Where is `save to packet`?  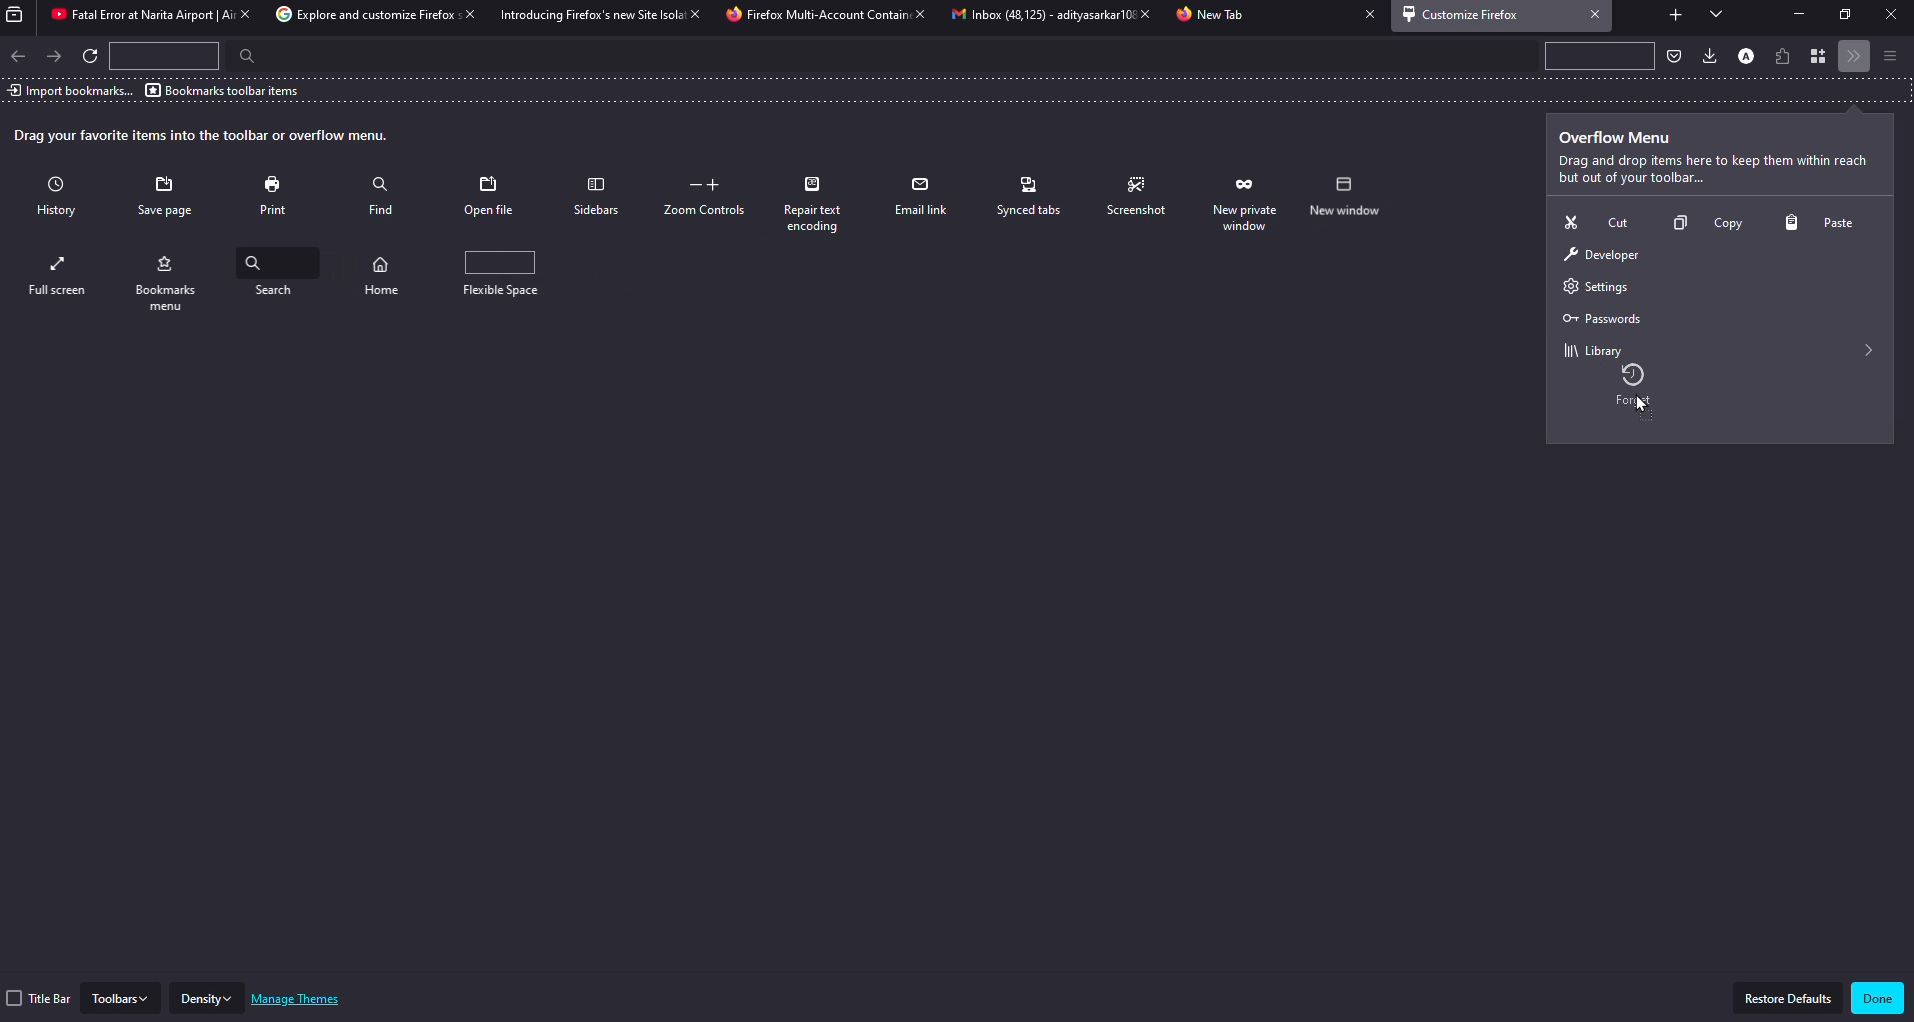
save to packet is located at coordinates (1673, 55).